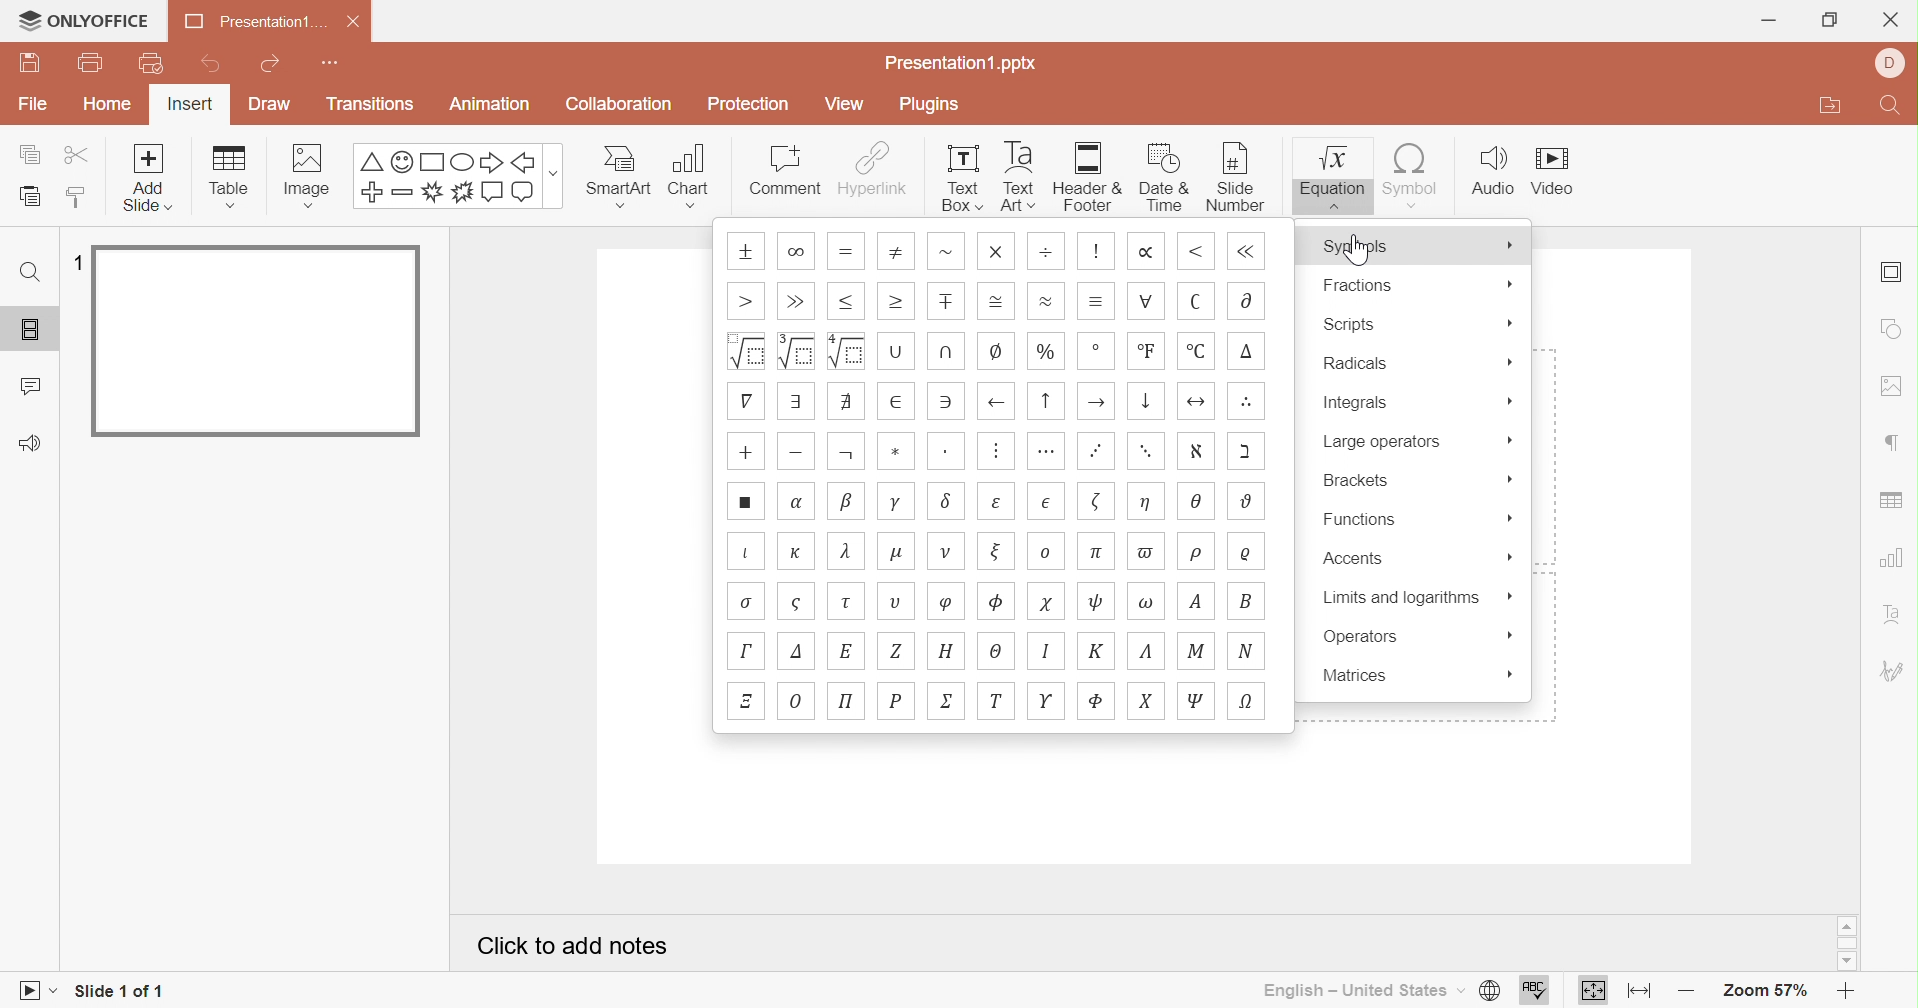  Describe the element at coordinates (248, 24) in the screenshot. I see `Presentation1` at that location.